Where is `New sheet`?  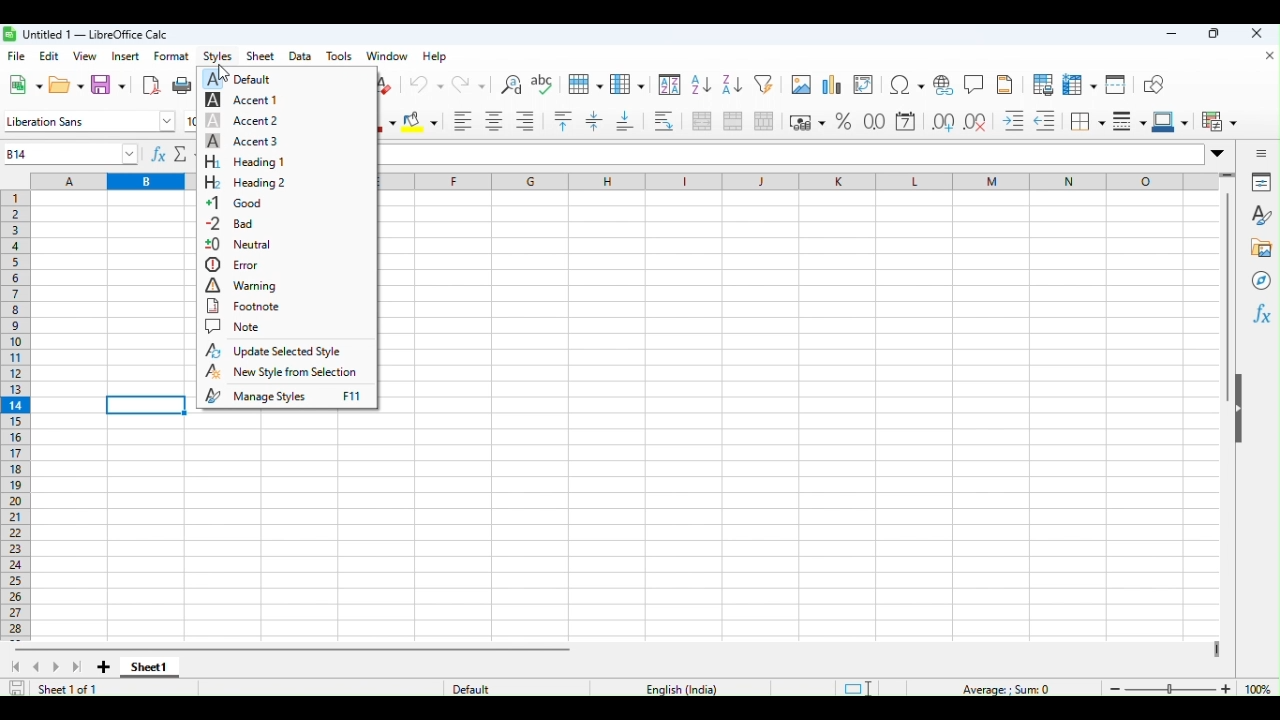 New sheet is located at coordinates (103, 667).